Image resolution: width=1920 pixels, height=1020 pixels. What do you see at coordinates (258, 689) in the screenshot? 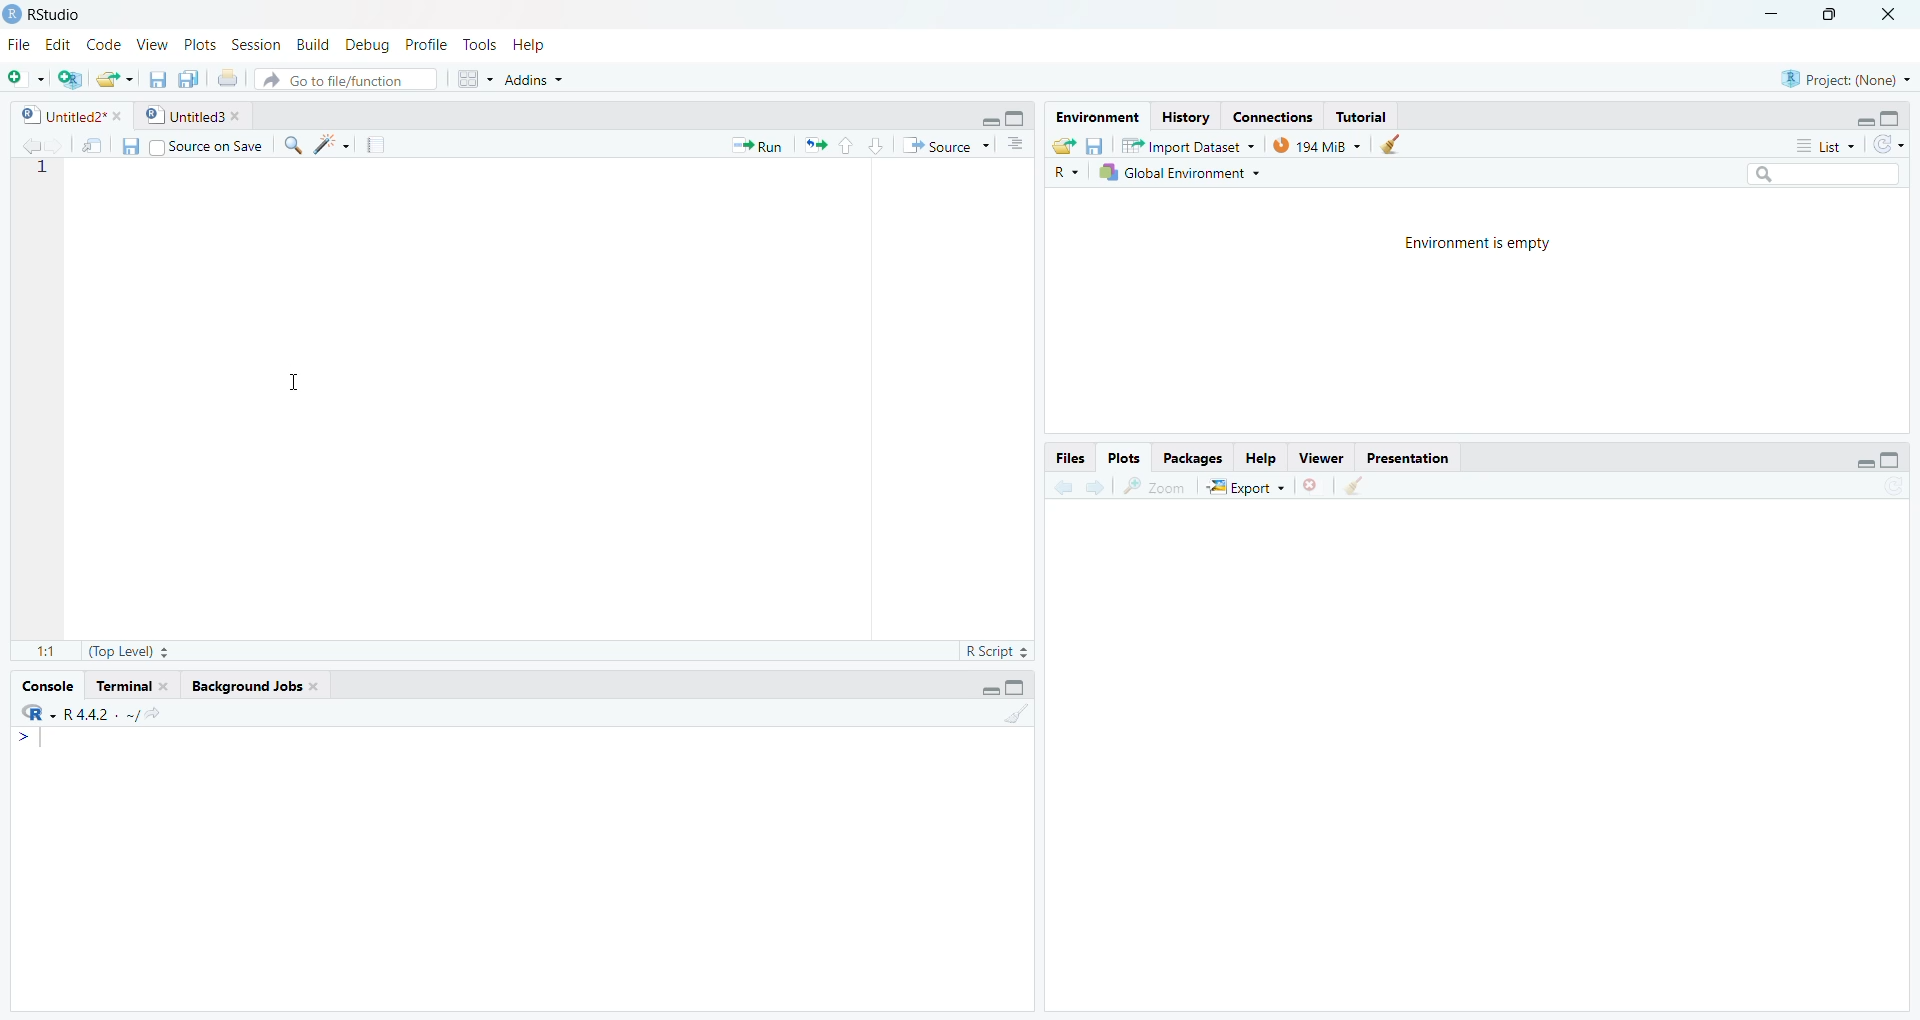
I see `Background Jobs` at bounding box center [258, 689].